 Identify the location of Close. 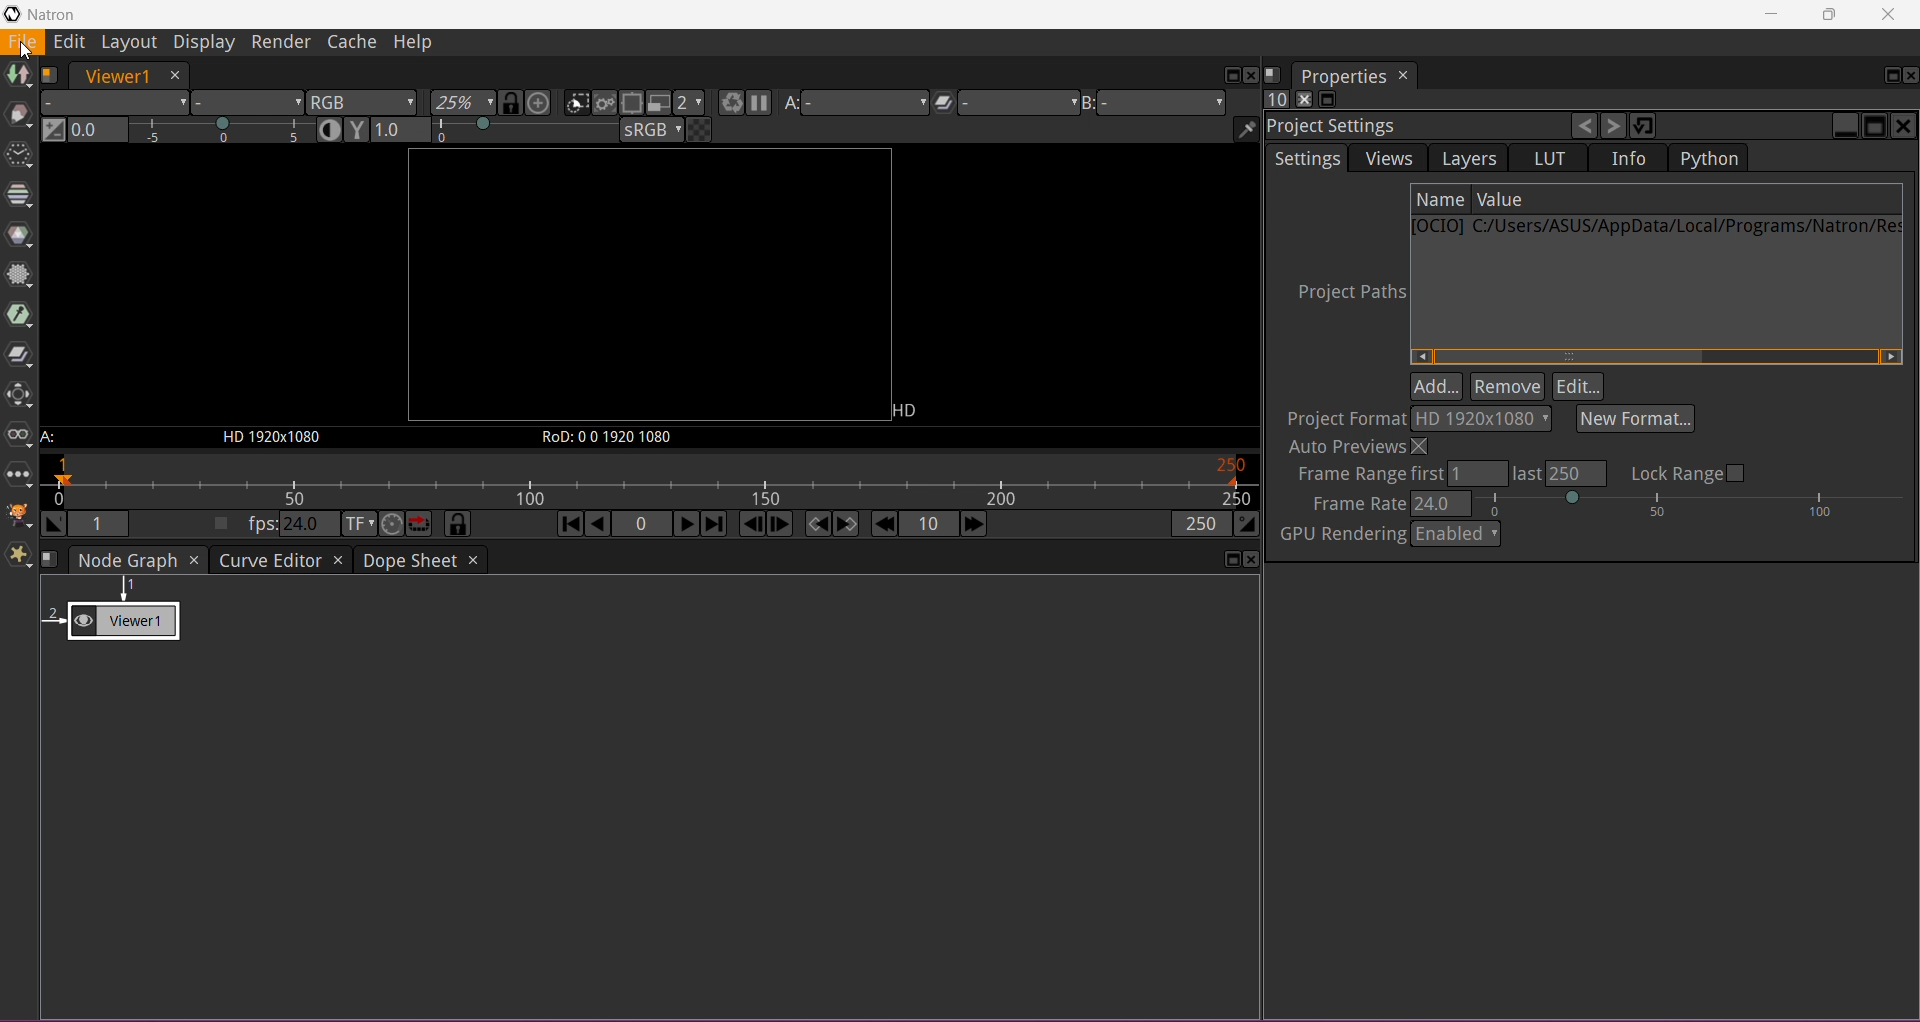
(1902, 125).